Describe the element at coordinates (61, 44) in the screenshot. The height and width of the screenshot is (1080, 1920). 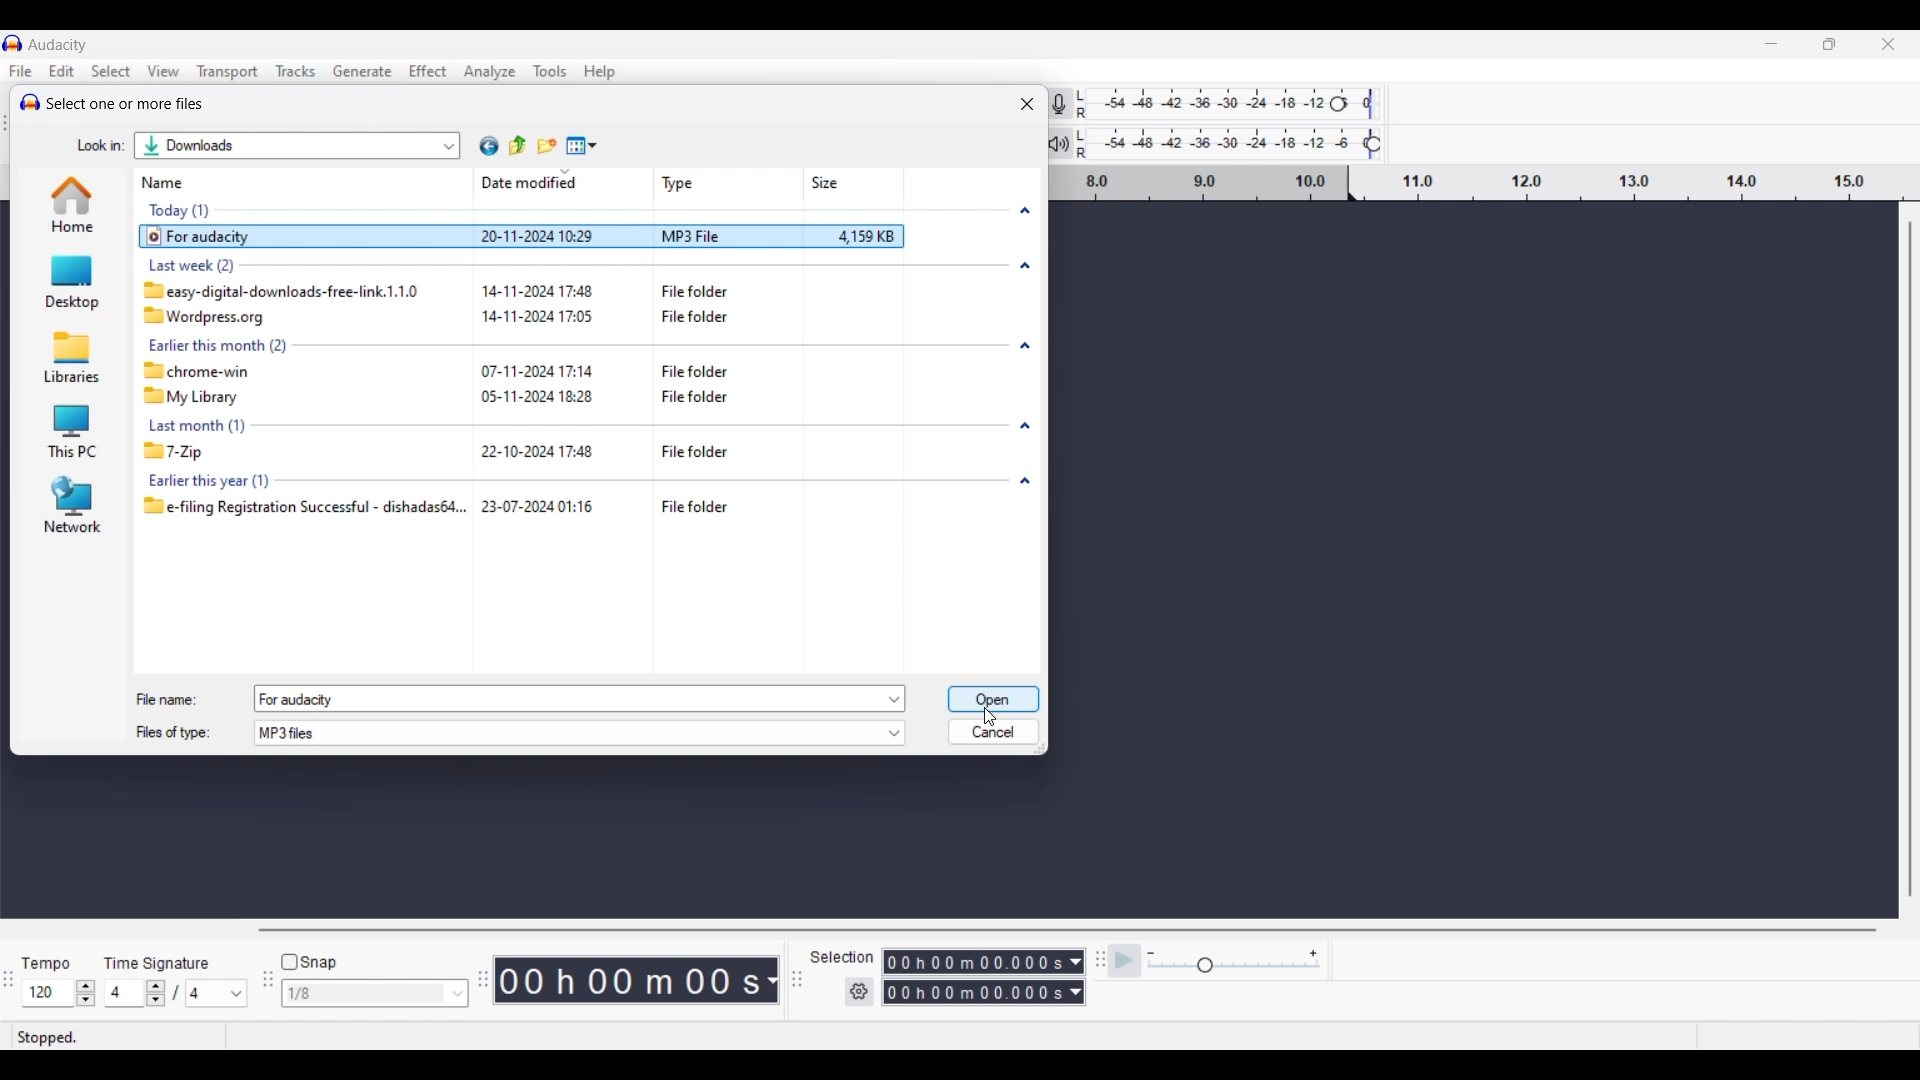
I see `Audacity` at that location.